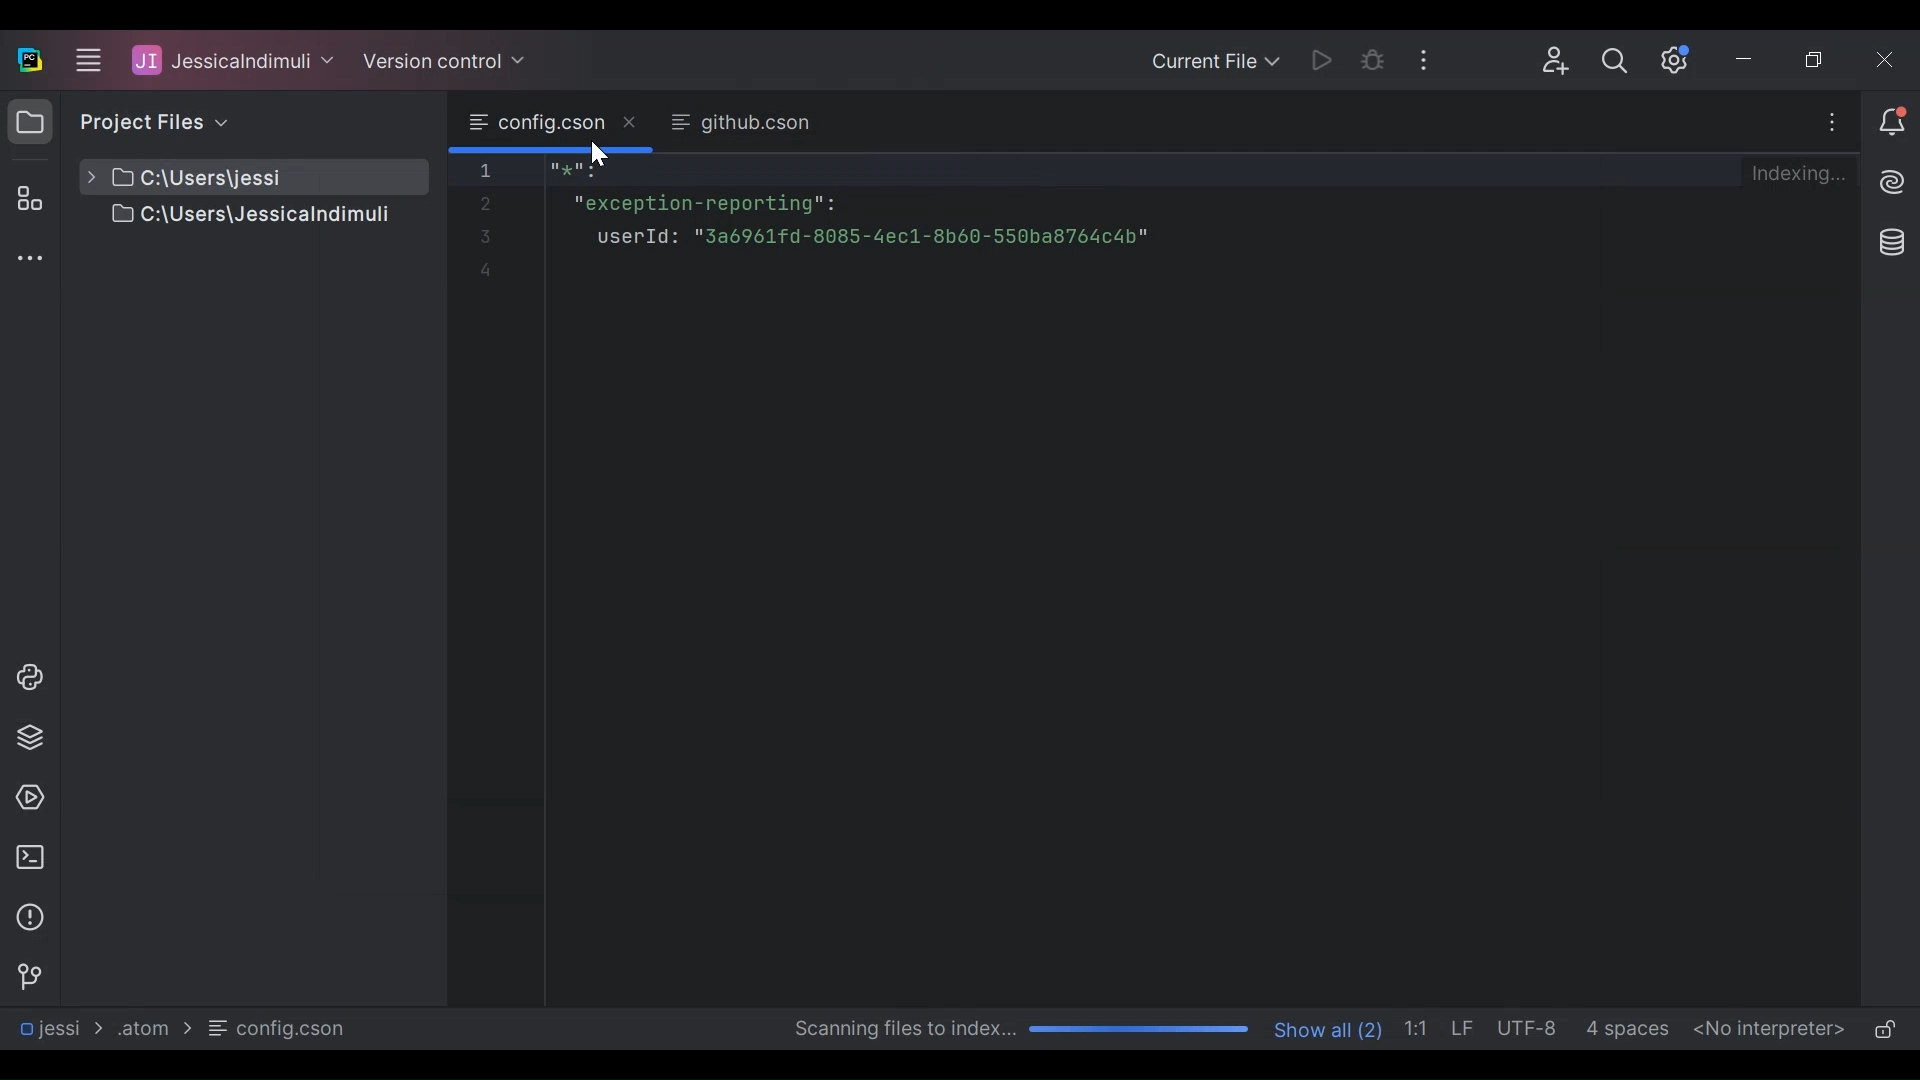  Describe the element at coordinates (229, 217) in the screenshot. I see `Project File` at that location.